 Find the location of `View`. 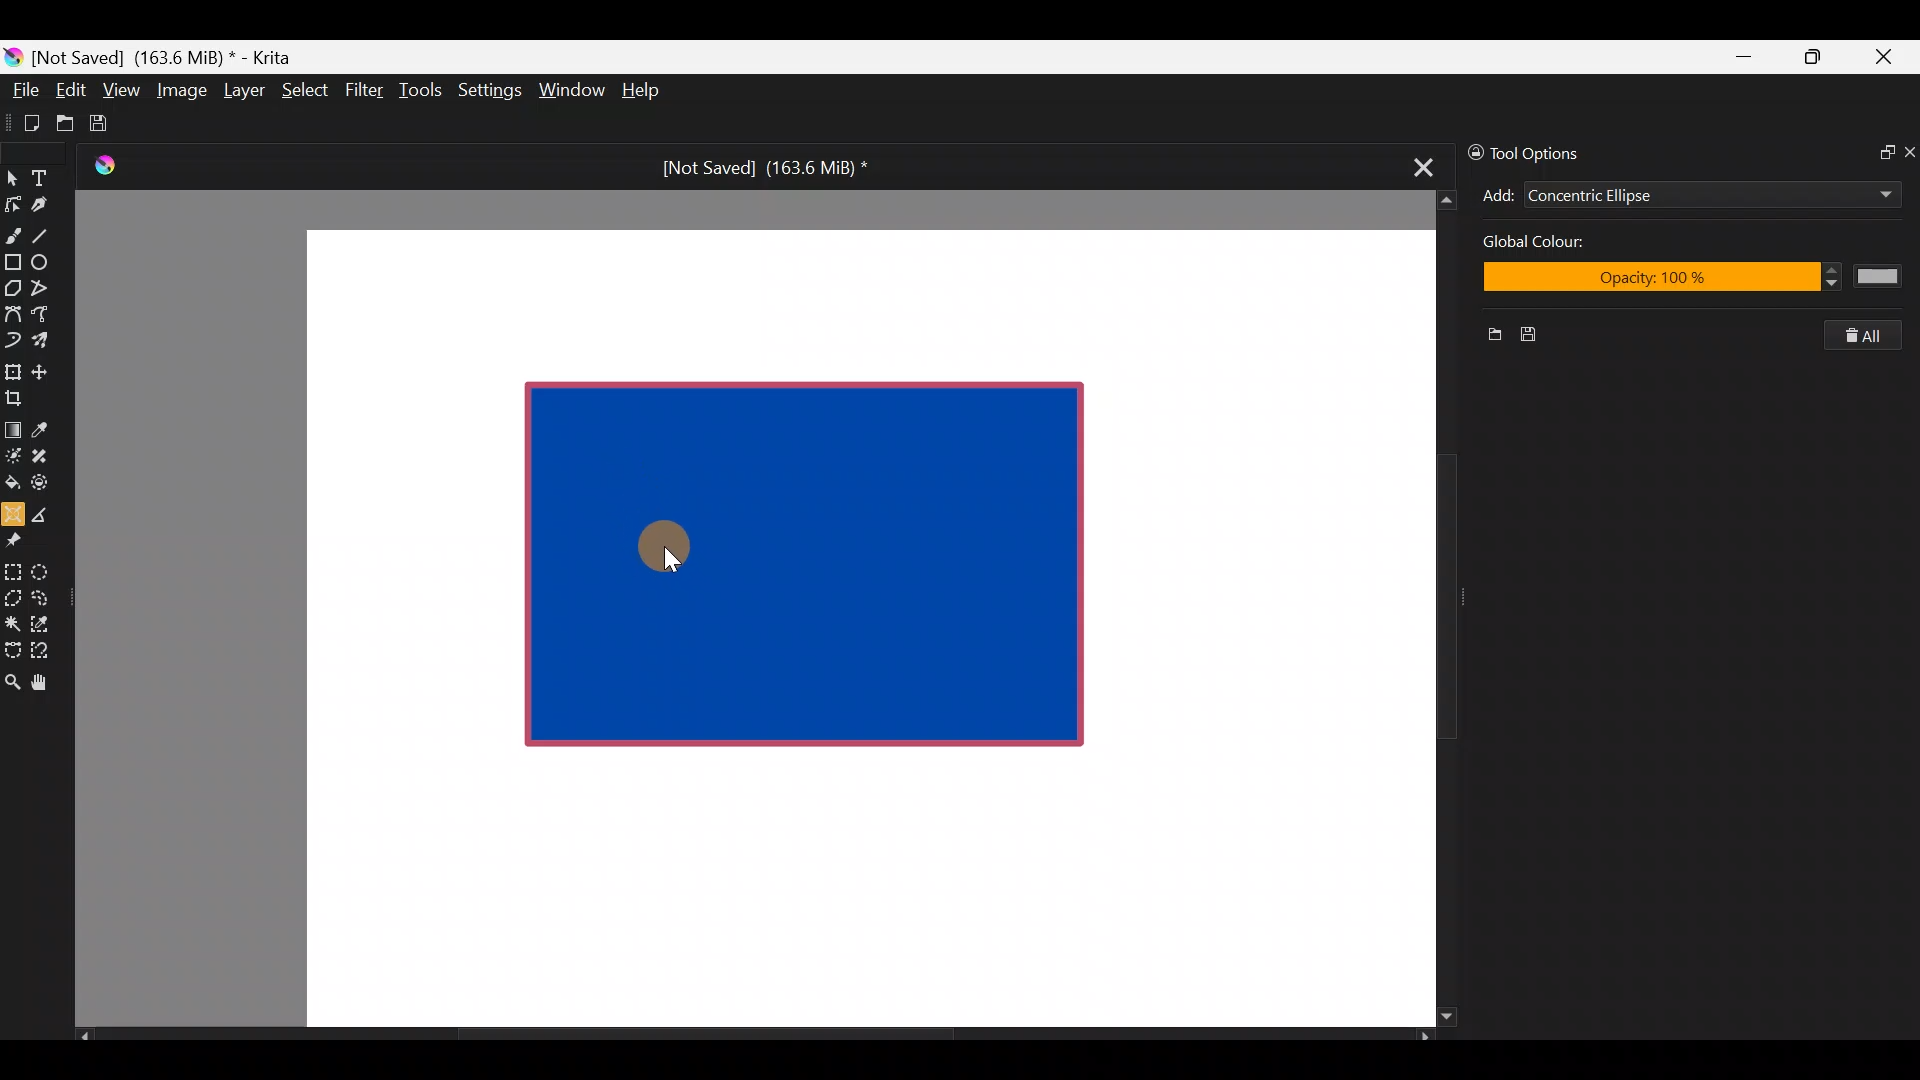

View is located at coordinates (122, 90).